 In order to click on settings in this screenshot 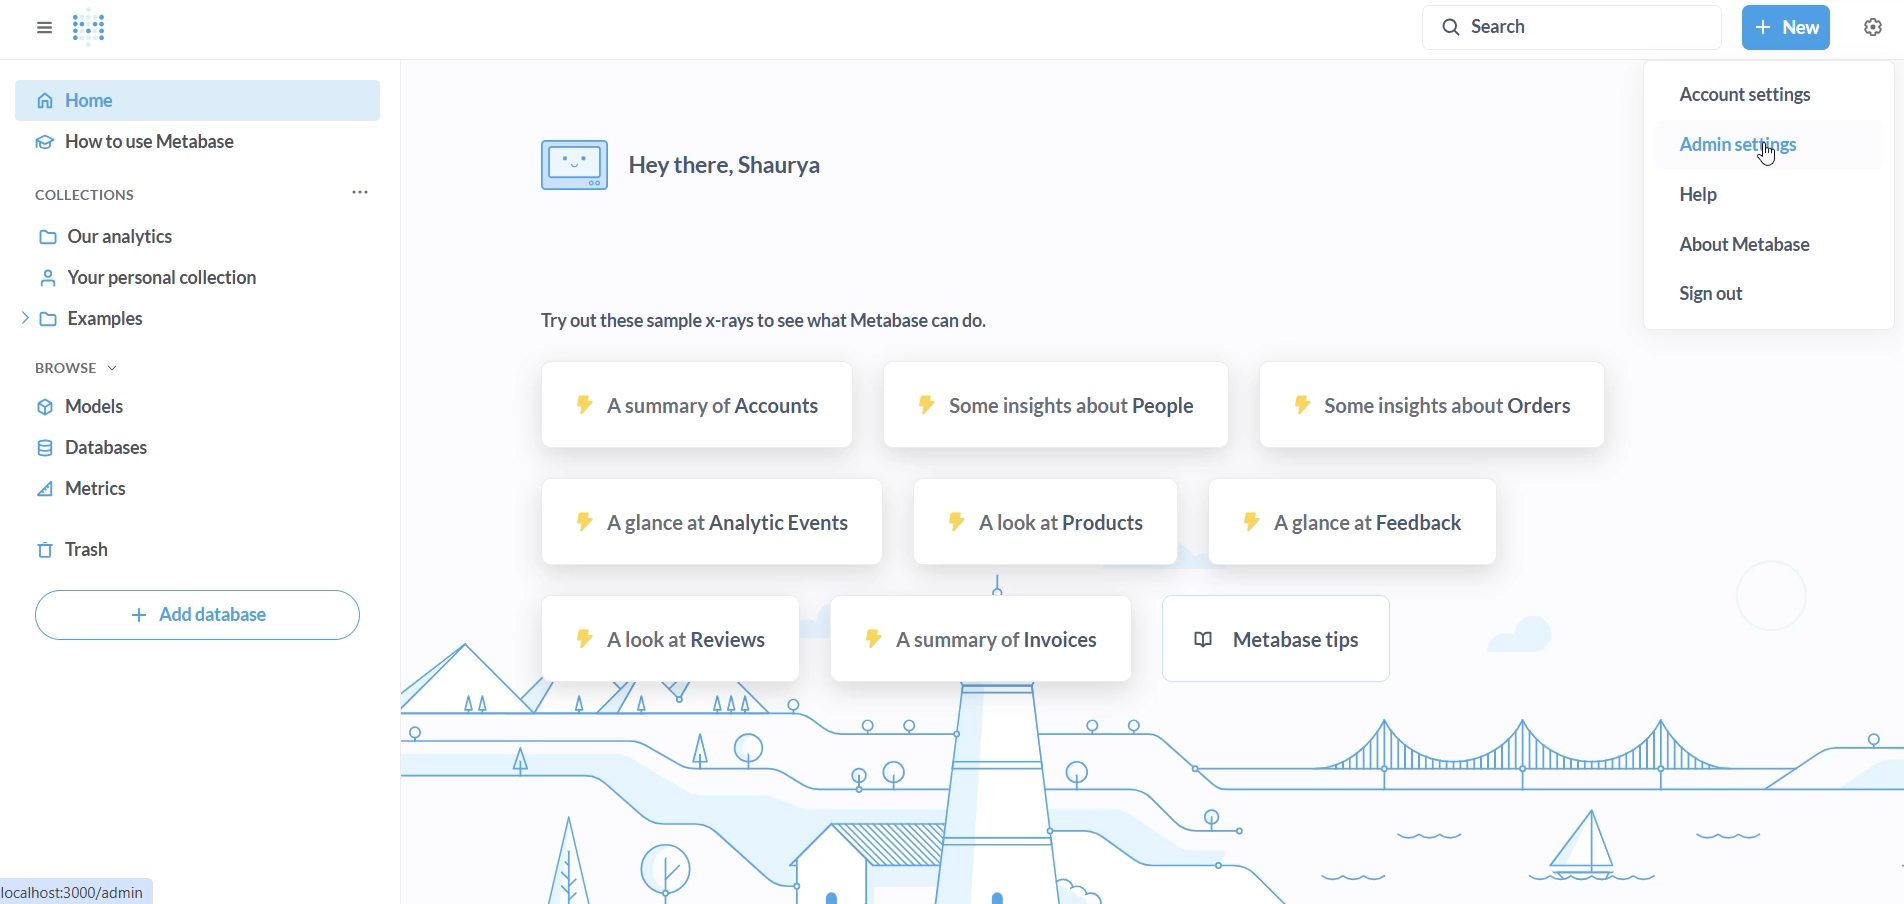, I will do `click(1874, 26)`.